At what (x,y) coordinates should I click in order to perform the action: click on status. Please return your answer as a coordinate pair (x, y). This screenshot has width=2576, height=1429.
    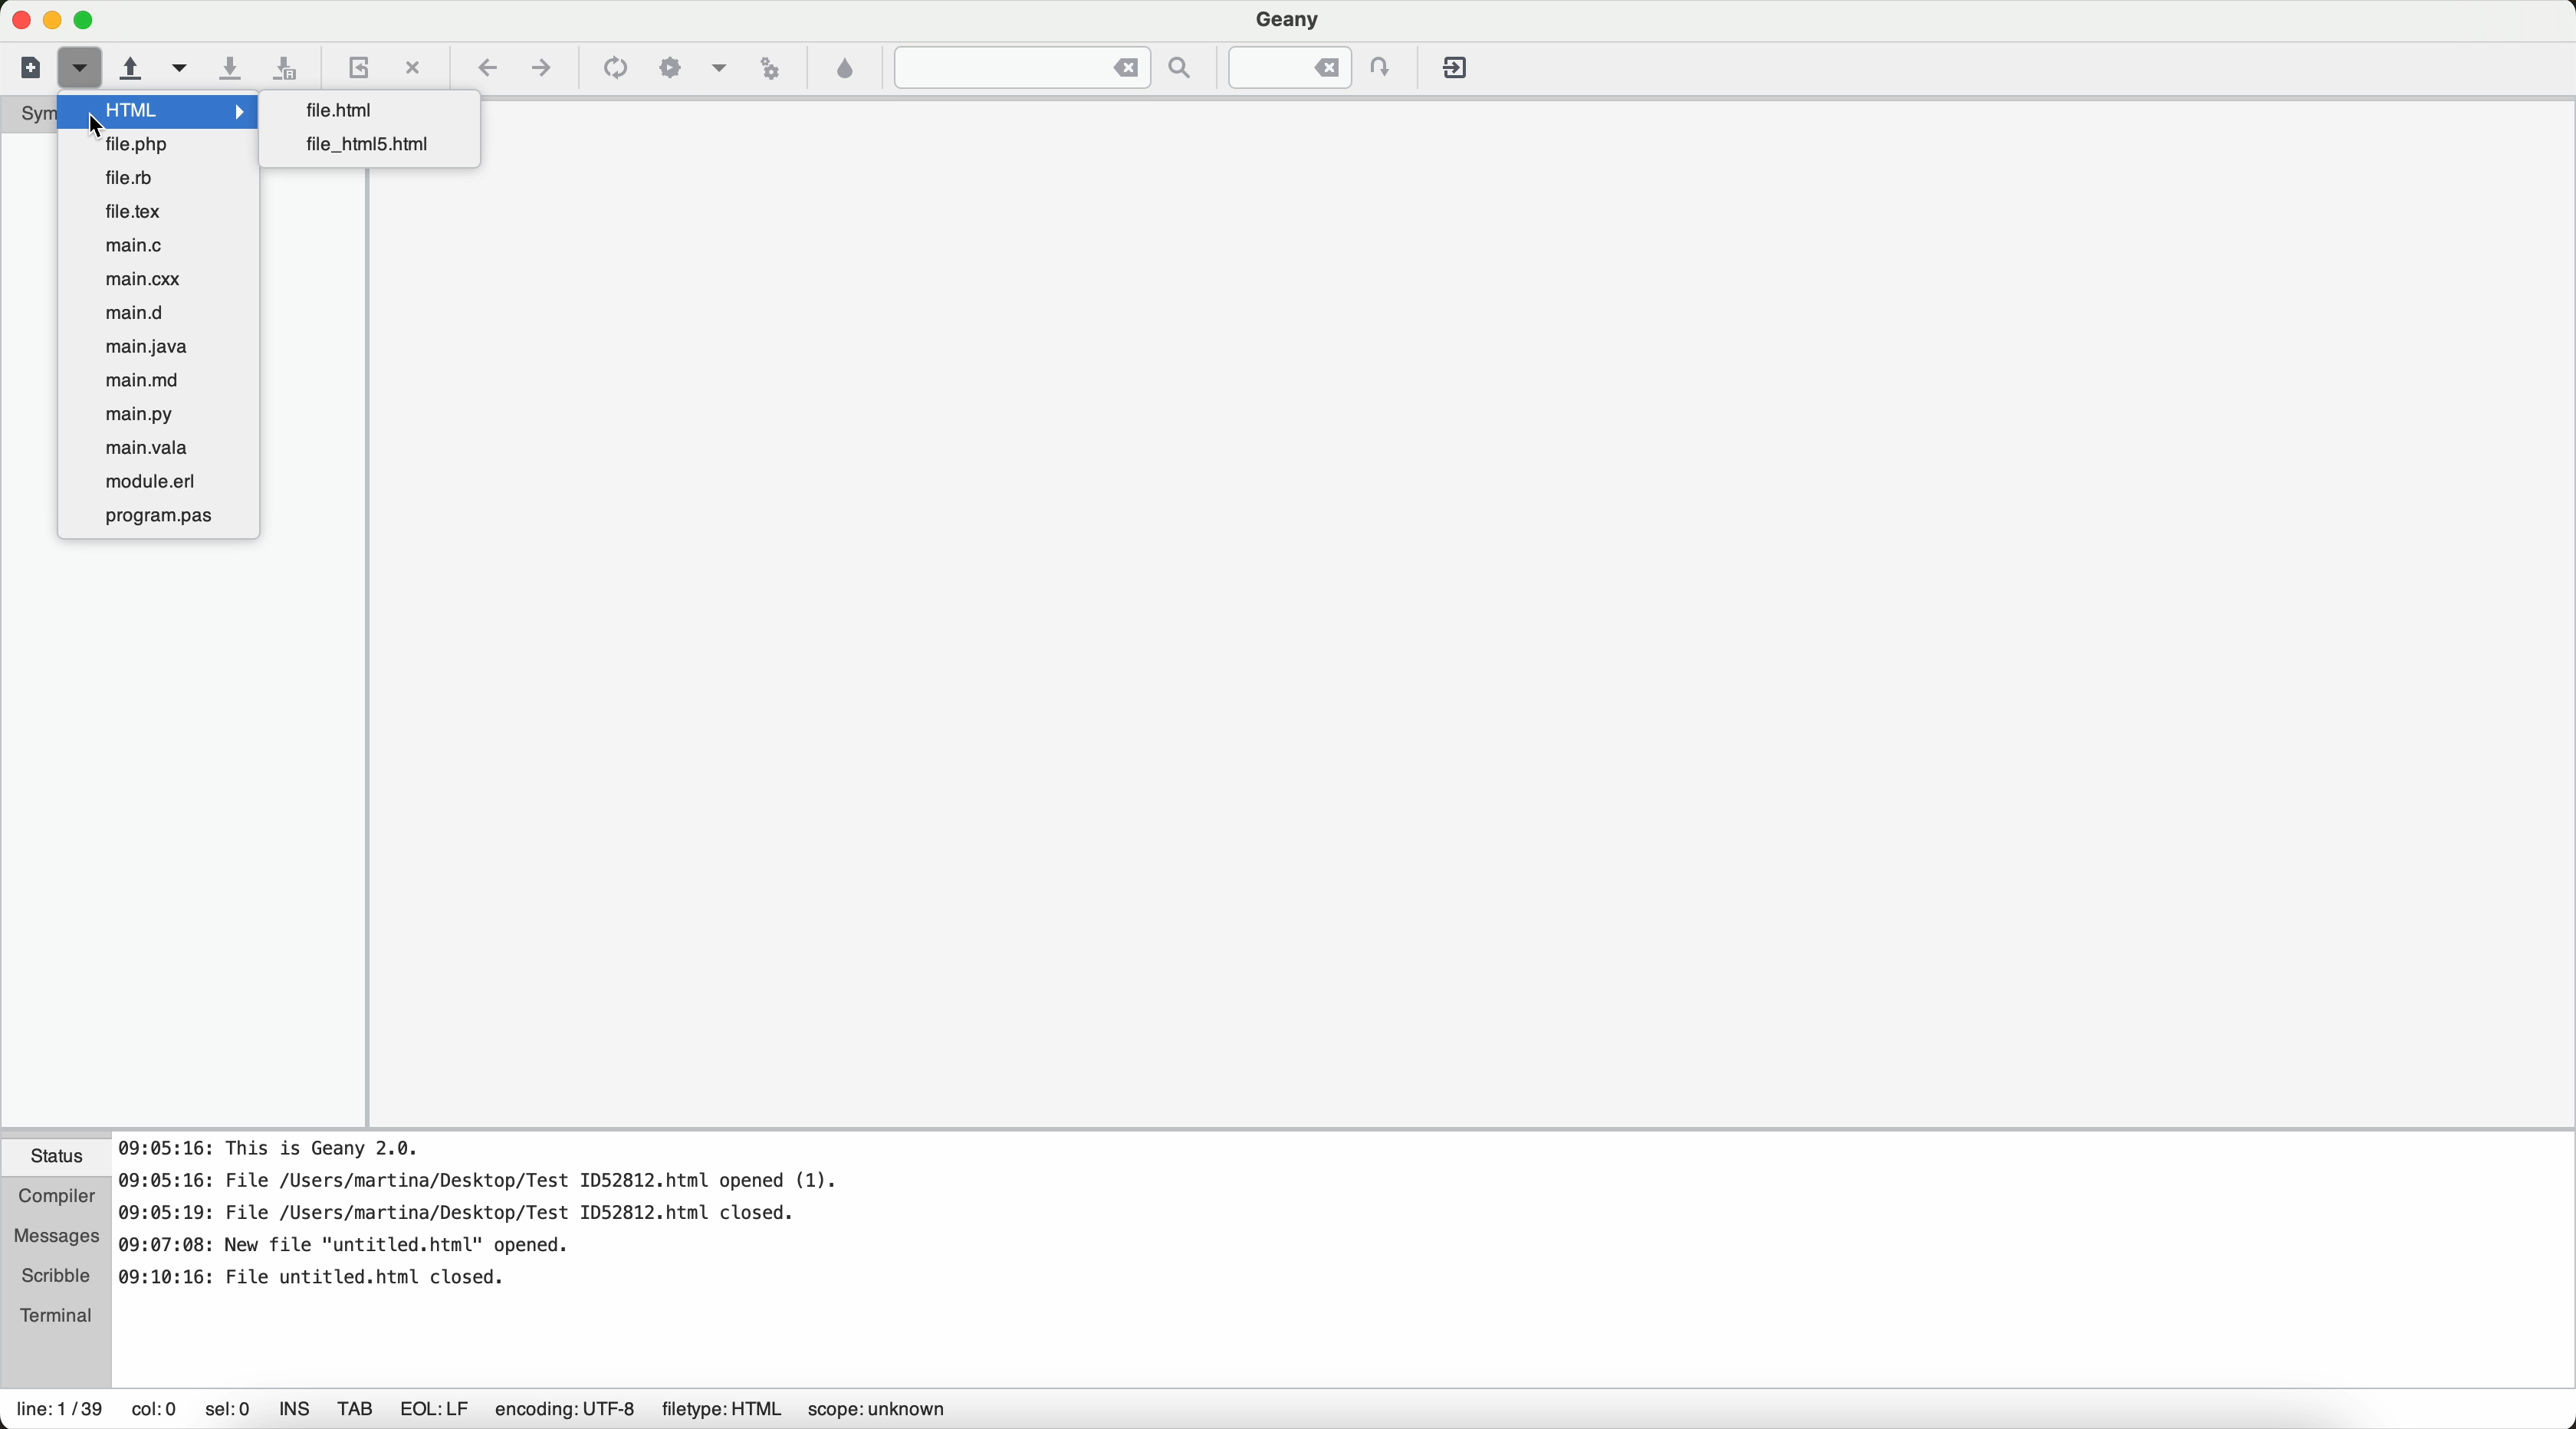
    Looking at the image, I should click on (53, 1158).